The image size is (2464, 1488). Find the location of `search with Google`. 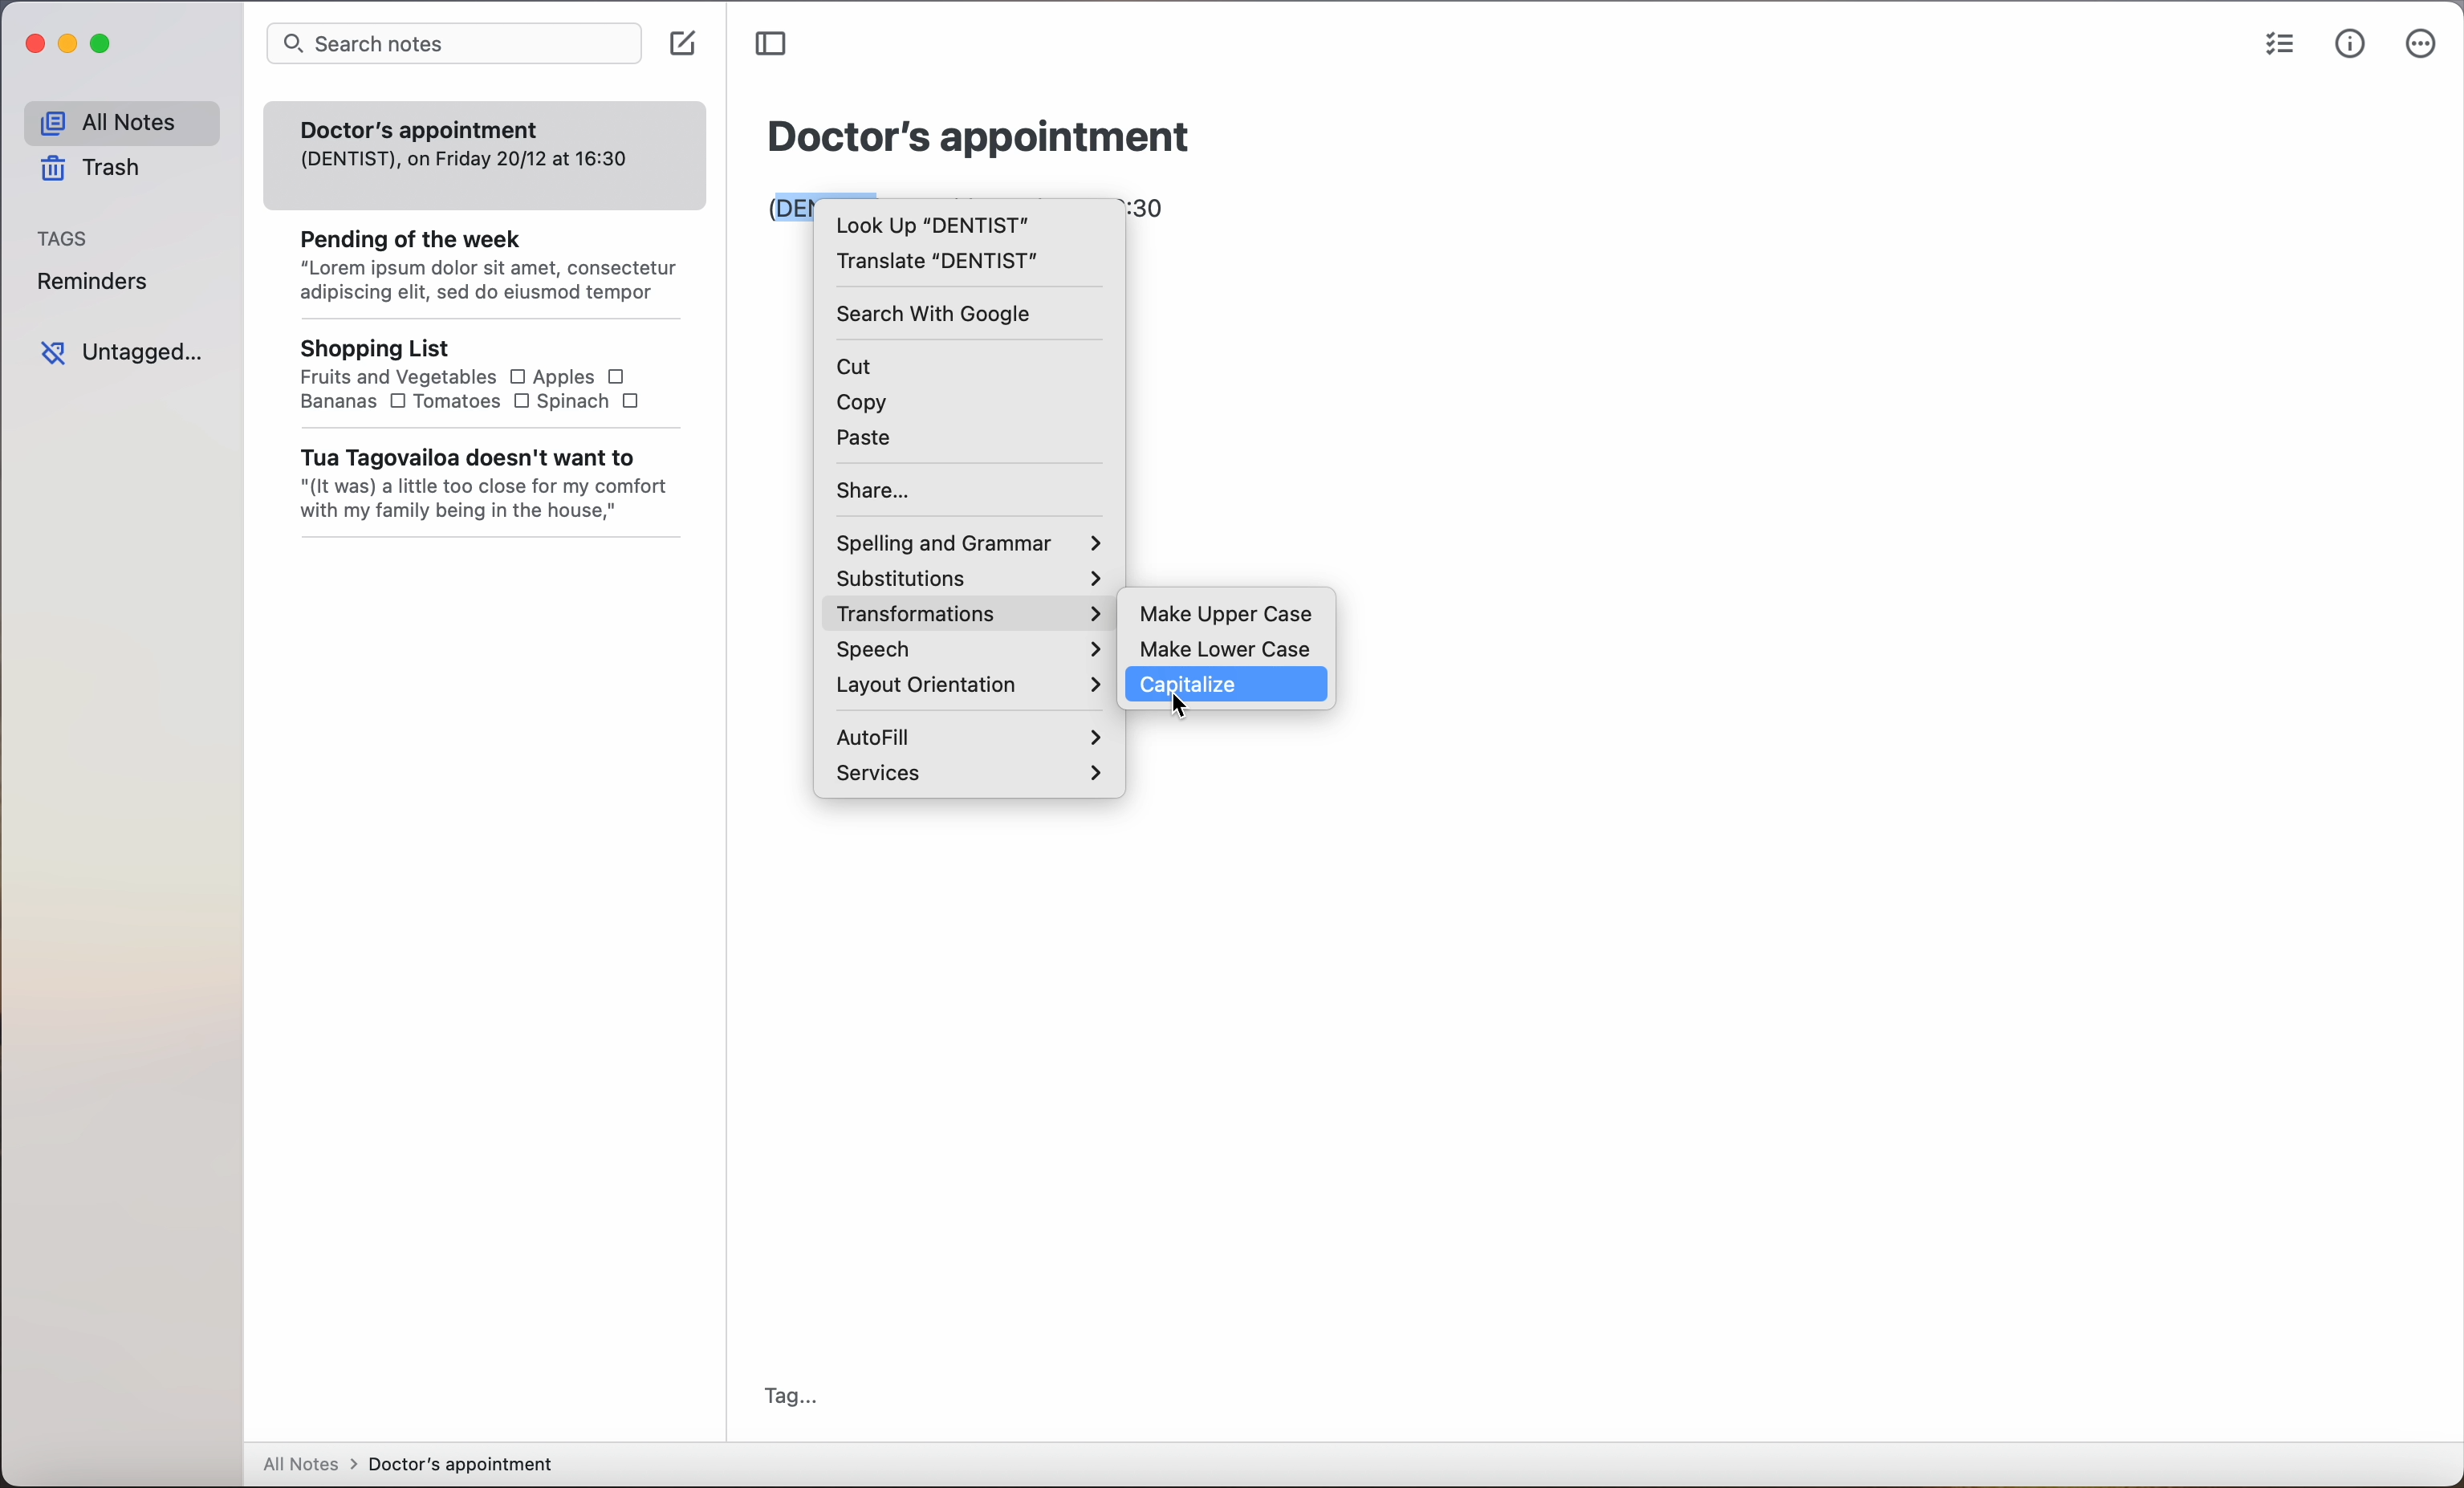

search with Google is located at coordinates (938, 315).